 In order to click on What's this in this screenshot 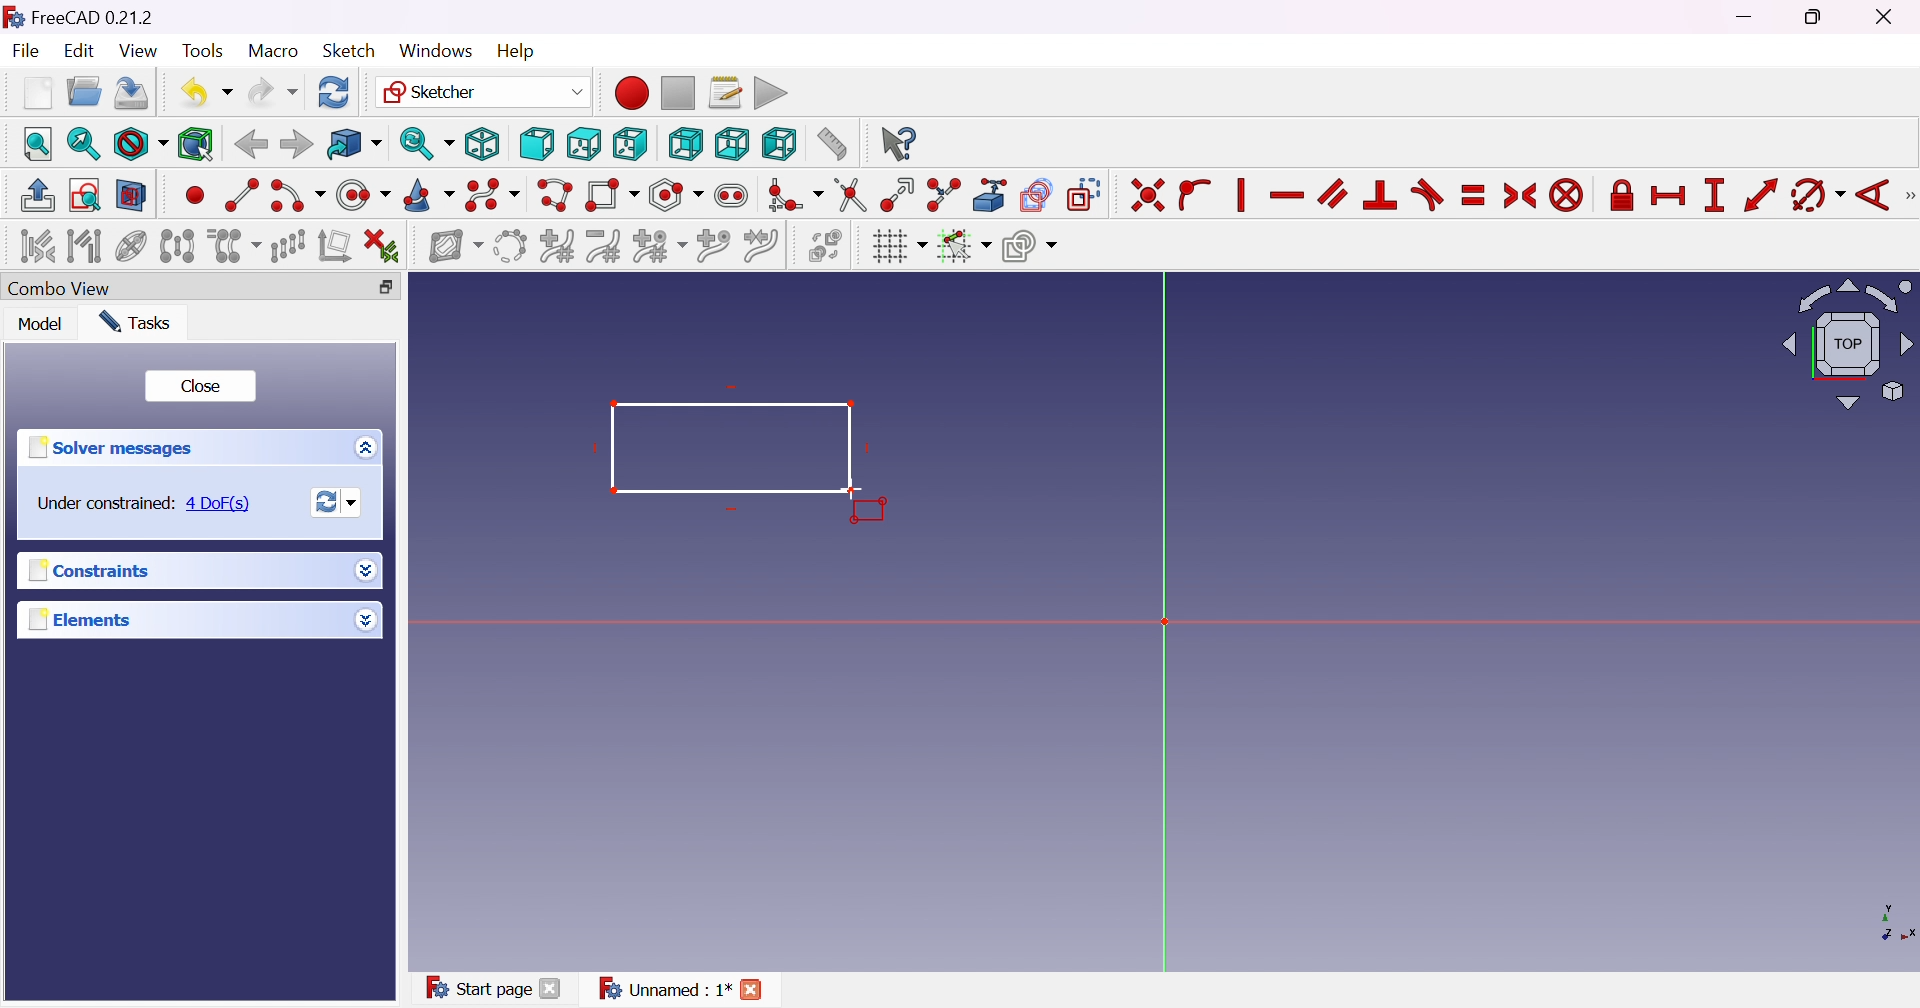, I will do `click(898, 144)`.